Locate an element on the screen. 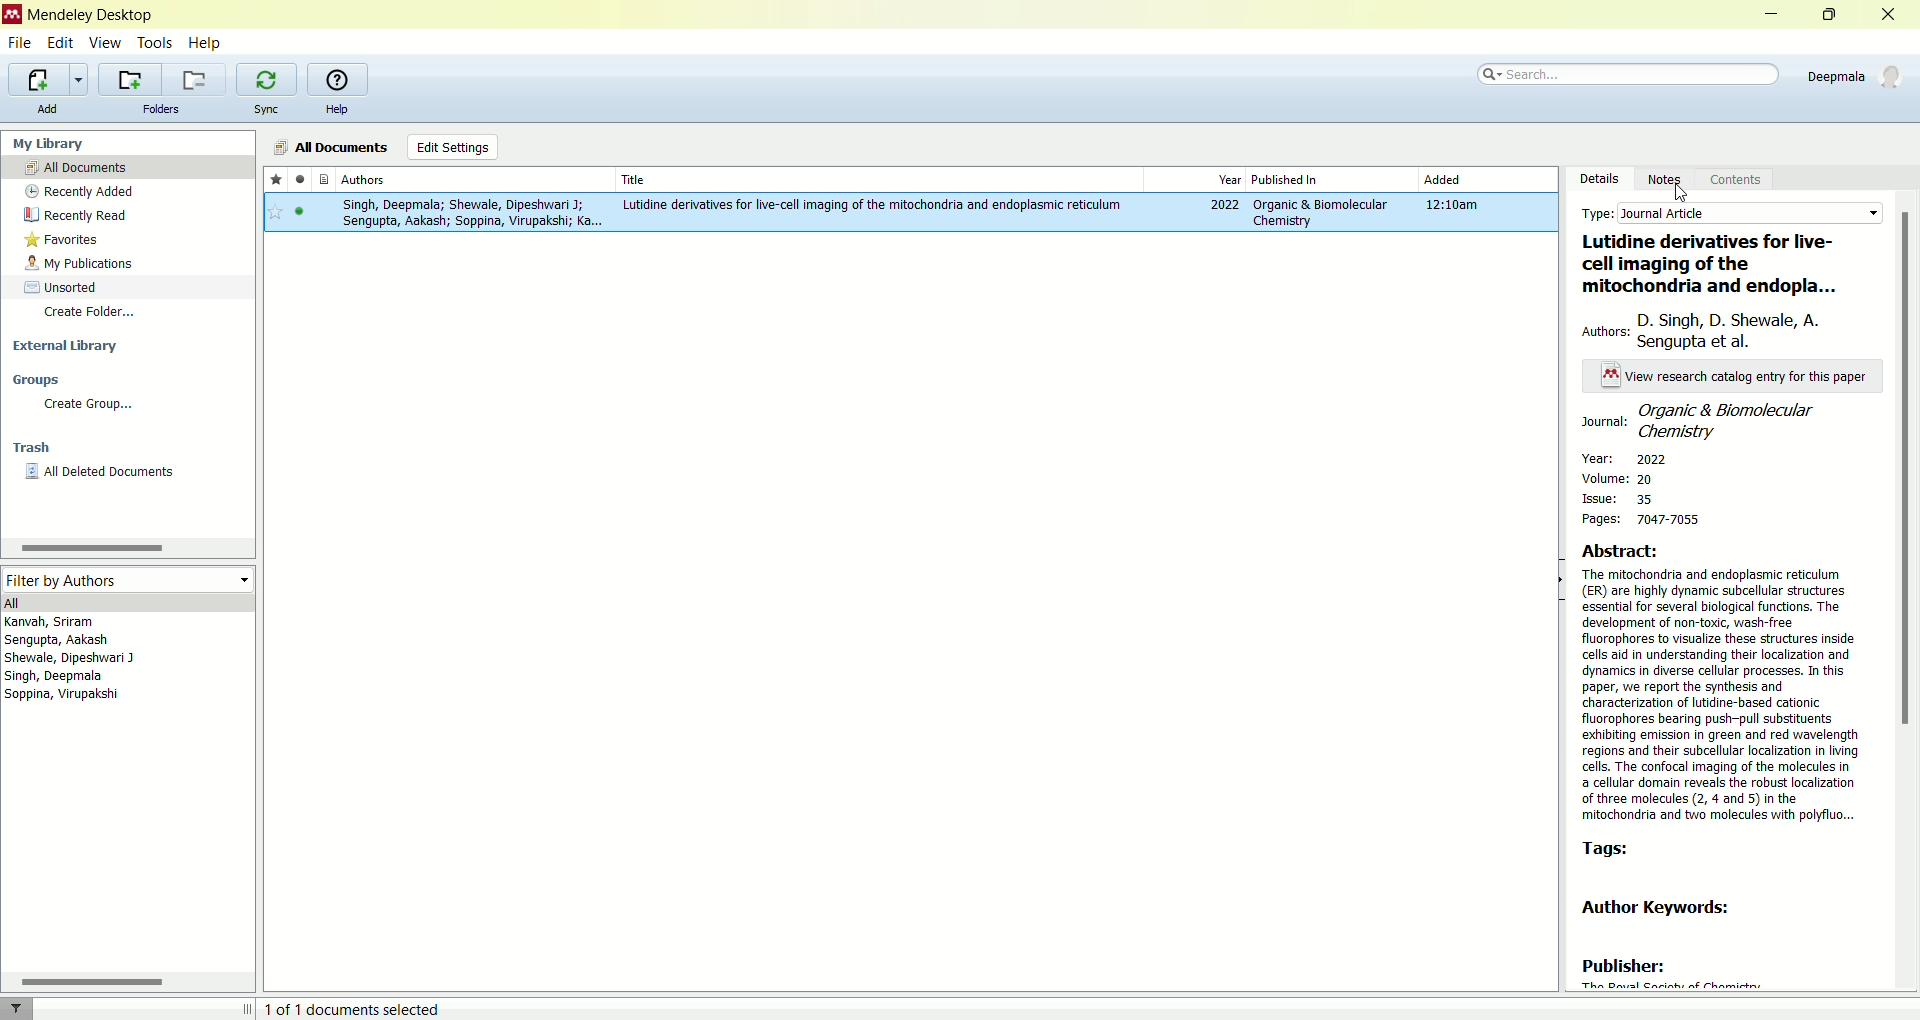 The height and width of the screenshot is (1020, 1920). Shewale, Dipeshwari J is located at coordinates (86, 659).